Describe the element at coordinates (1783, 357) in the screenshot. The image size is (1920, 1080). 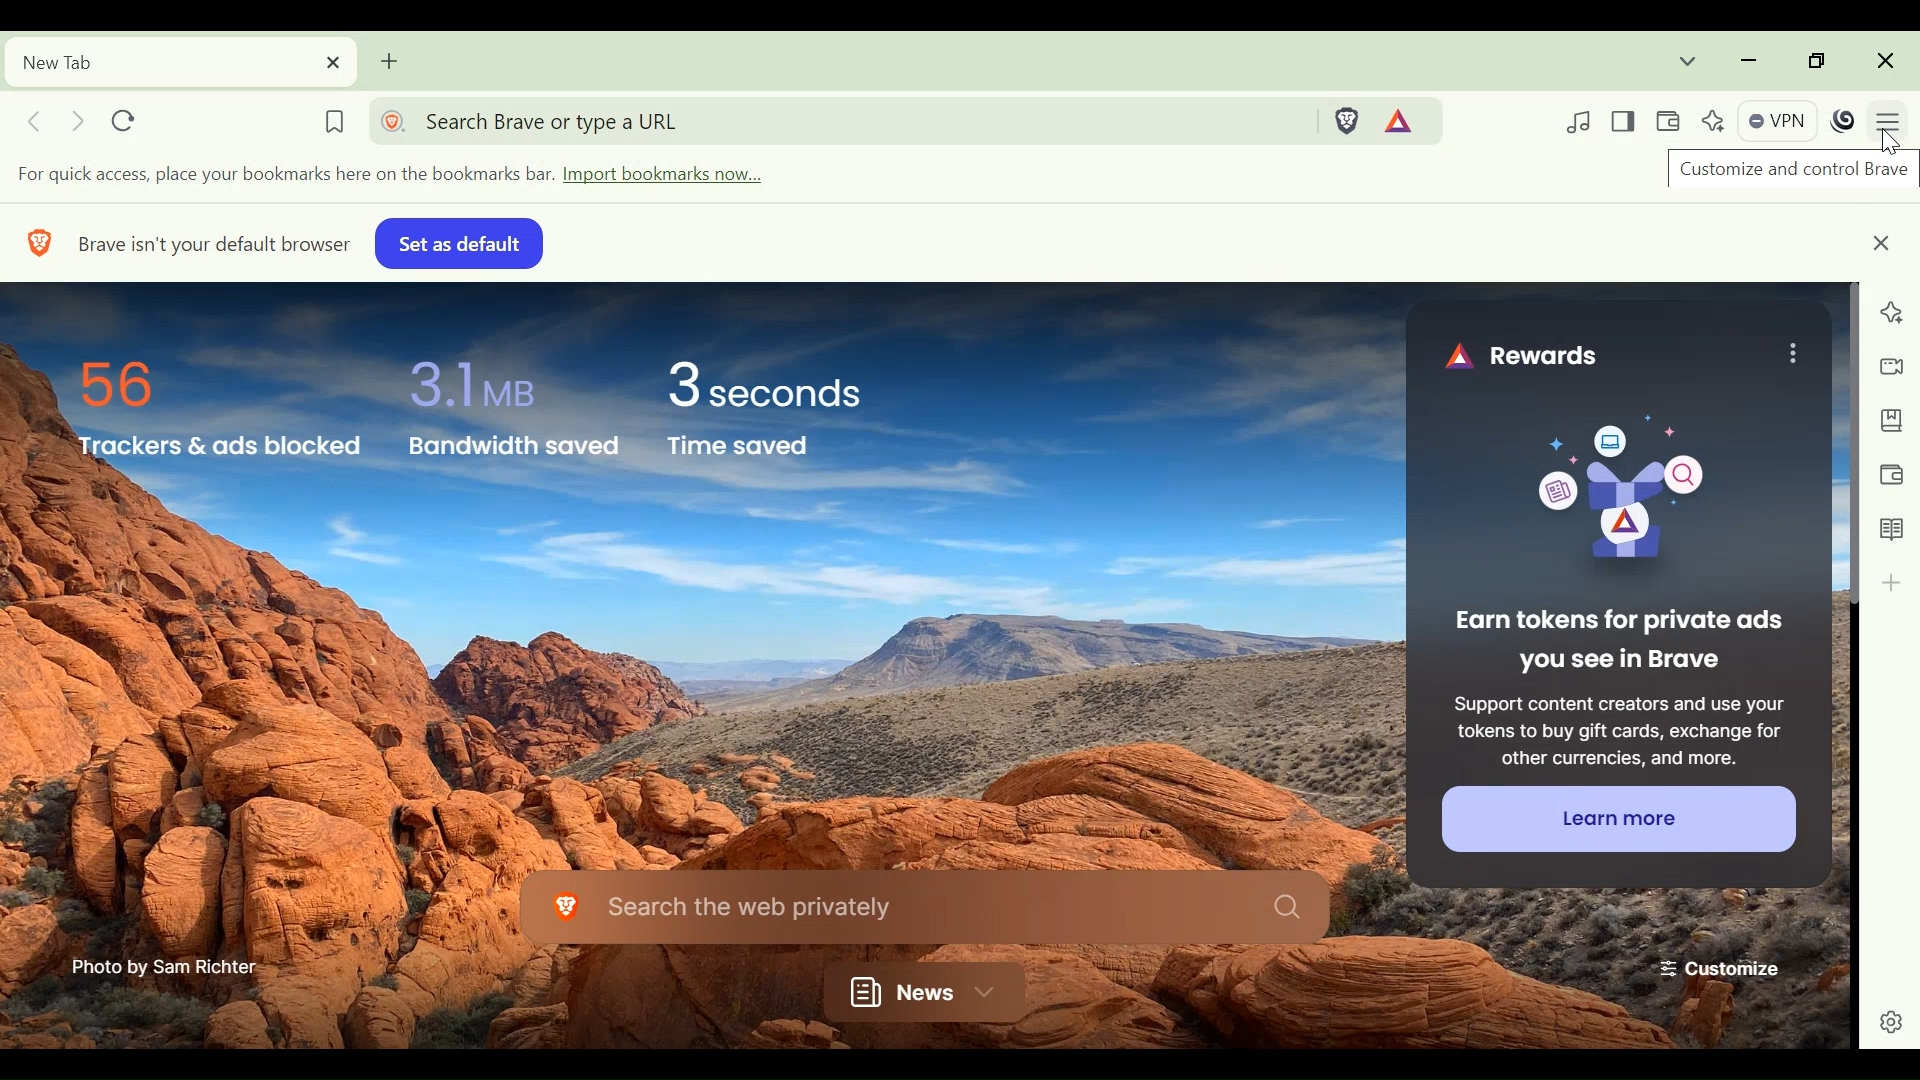
I see `MENU` at that location.